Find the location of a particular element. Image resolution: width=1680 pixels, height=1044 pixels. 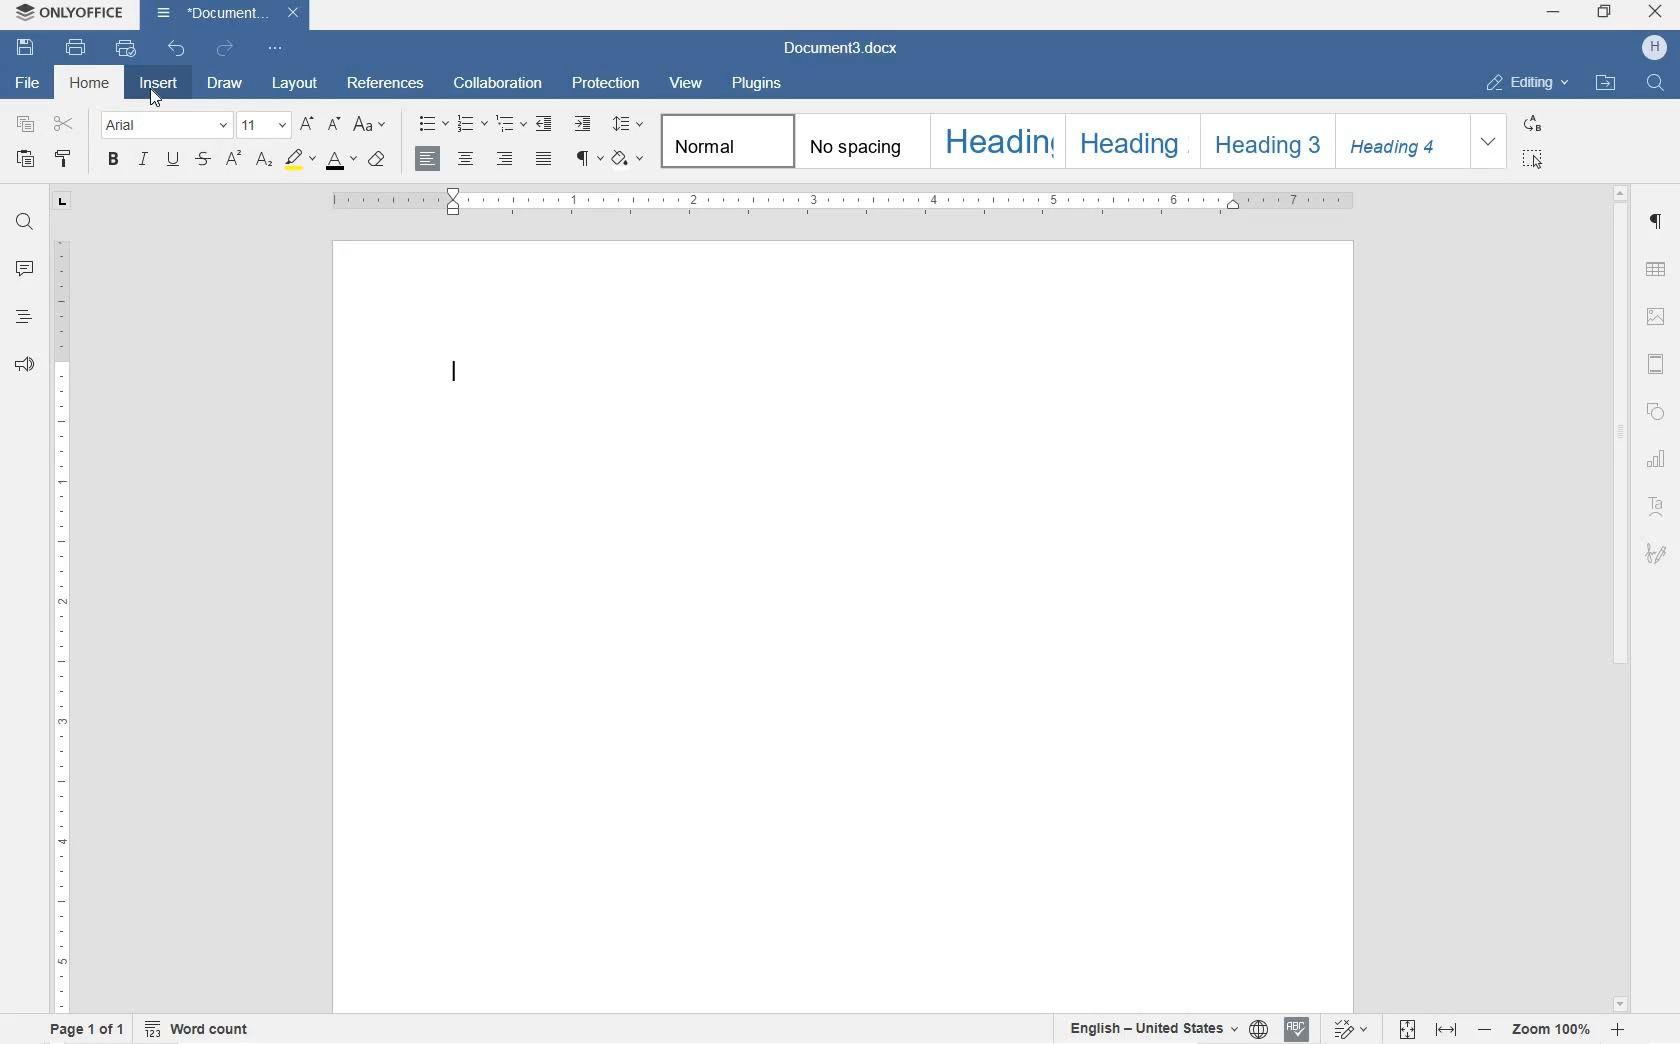

PRINT is located at coordinates (77, 47).